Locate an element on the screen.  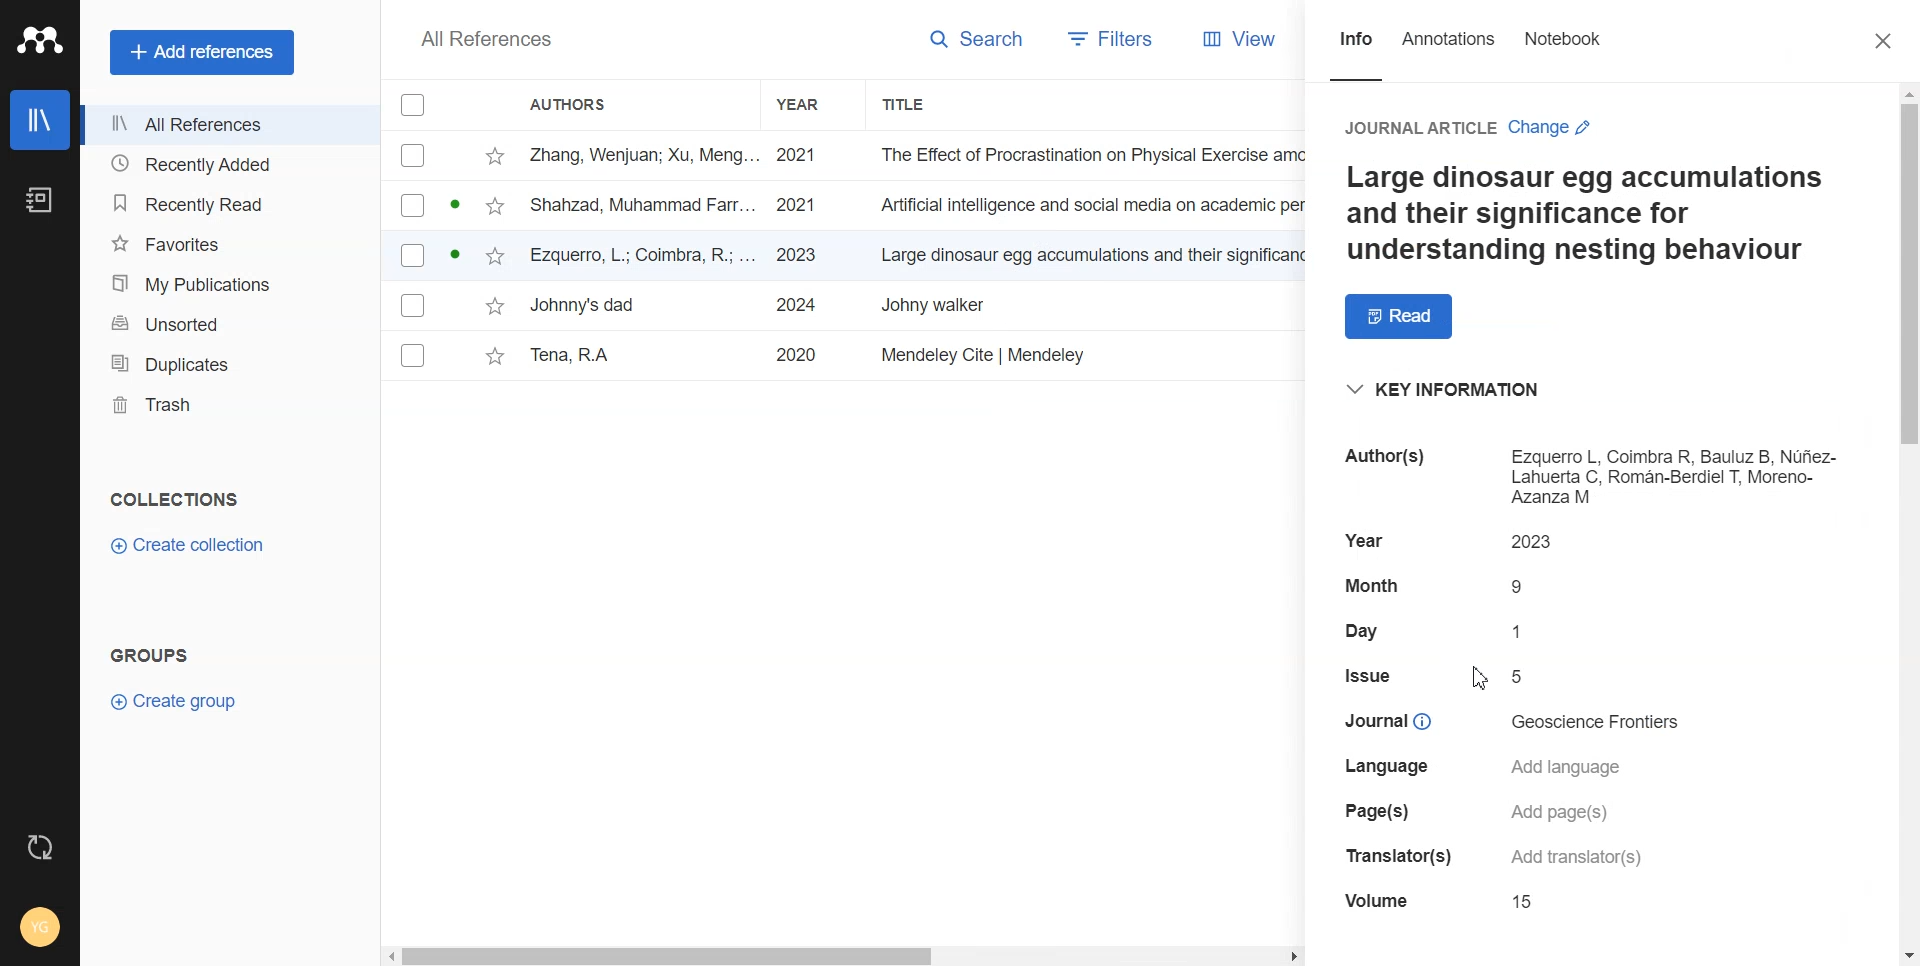
Recently Added is located at coordinates (228, 163).